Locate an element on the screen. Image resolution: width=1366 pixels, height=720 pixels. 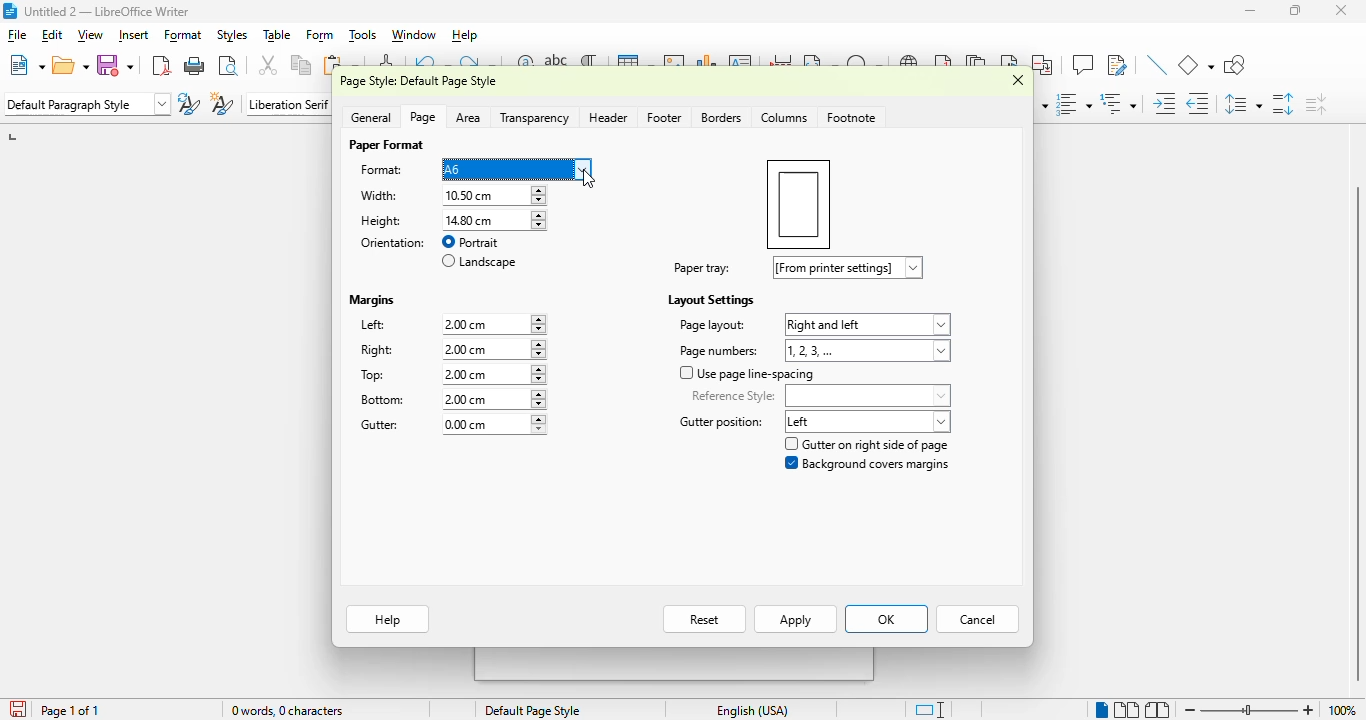
background covers margin is located at coordinates (866, 463).